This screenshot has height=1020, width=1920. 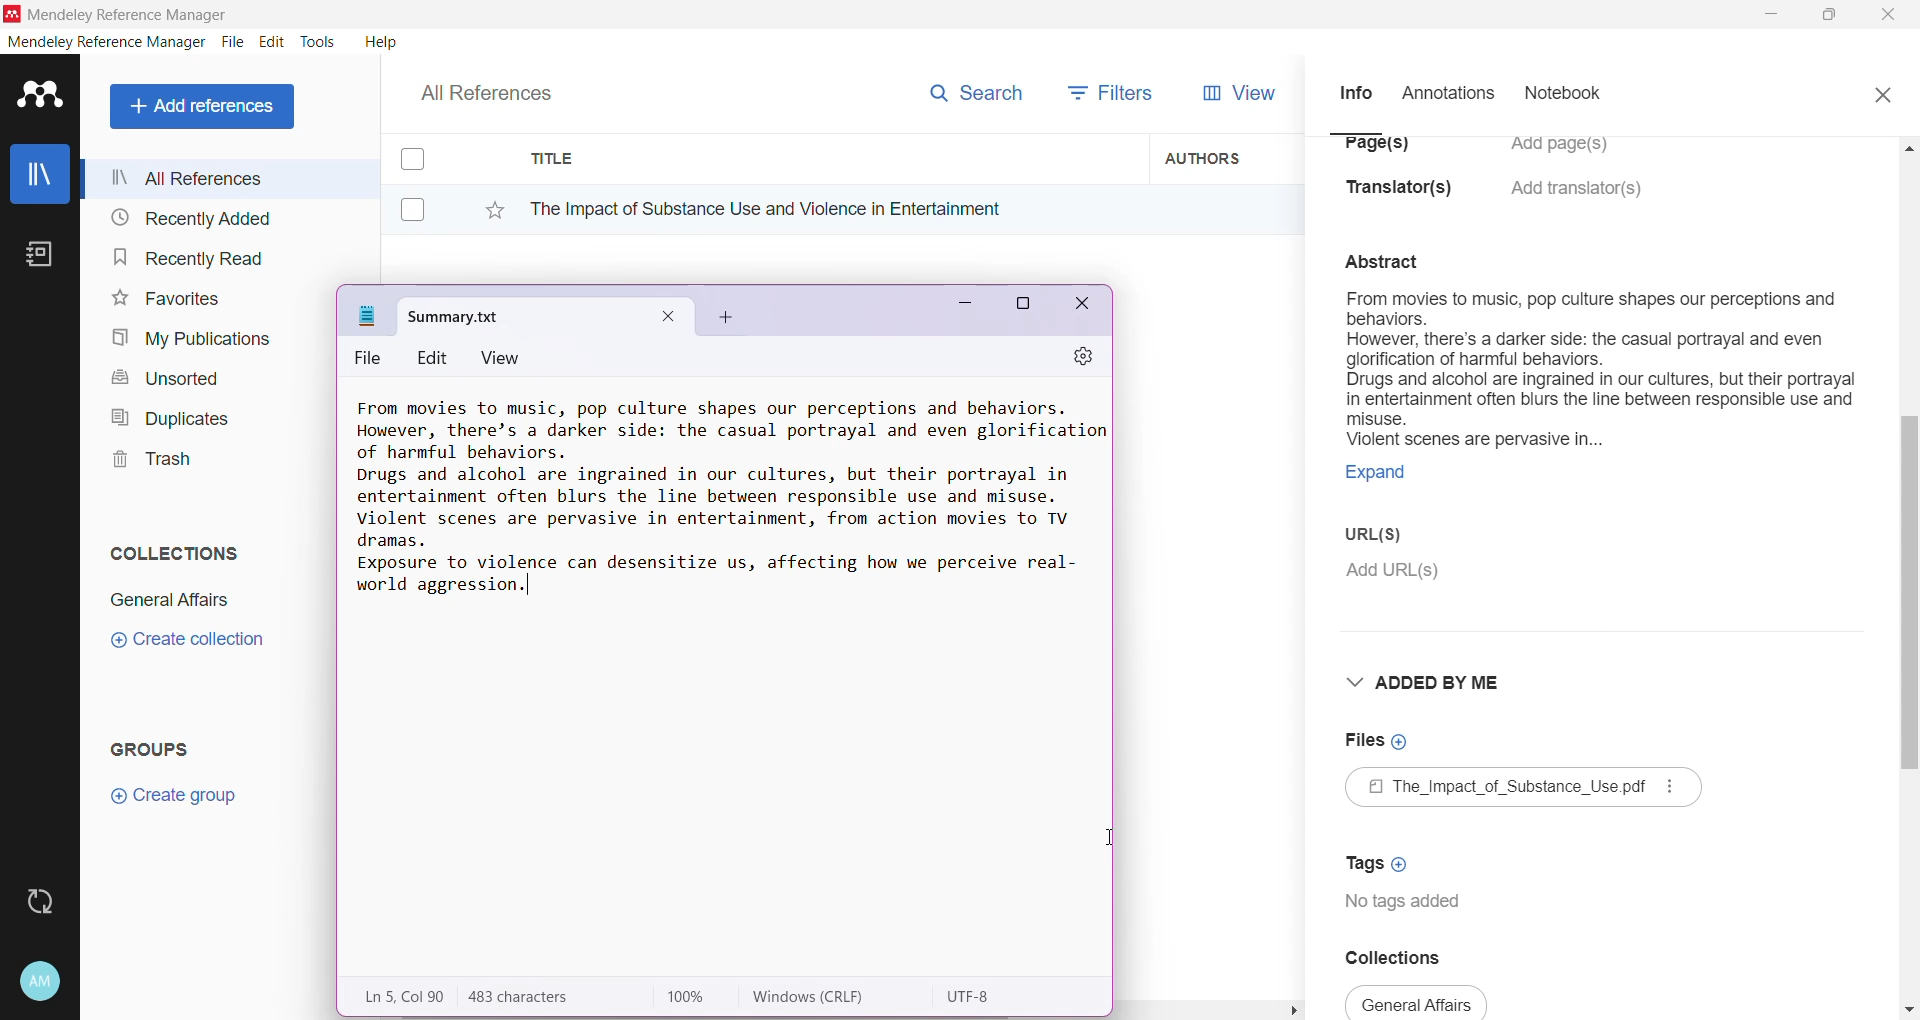 I want to click on Collections, so click(x=1408, y=957).